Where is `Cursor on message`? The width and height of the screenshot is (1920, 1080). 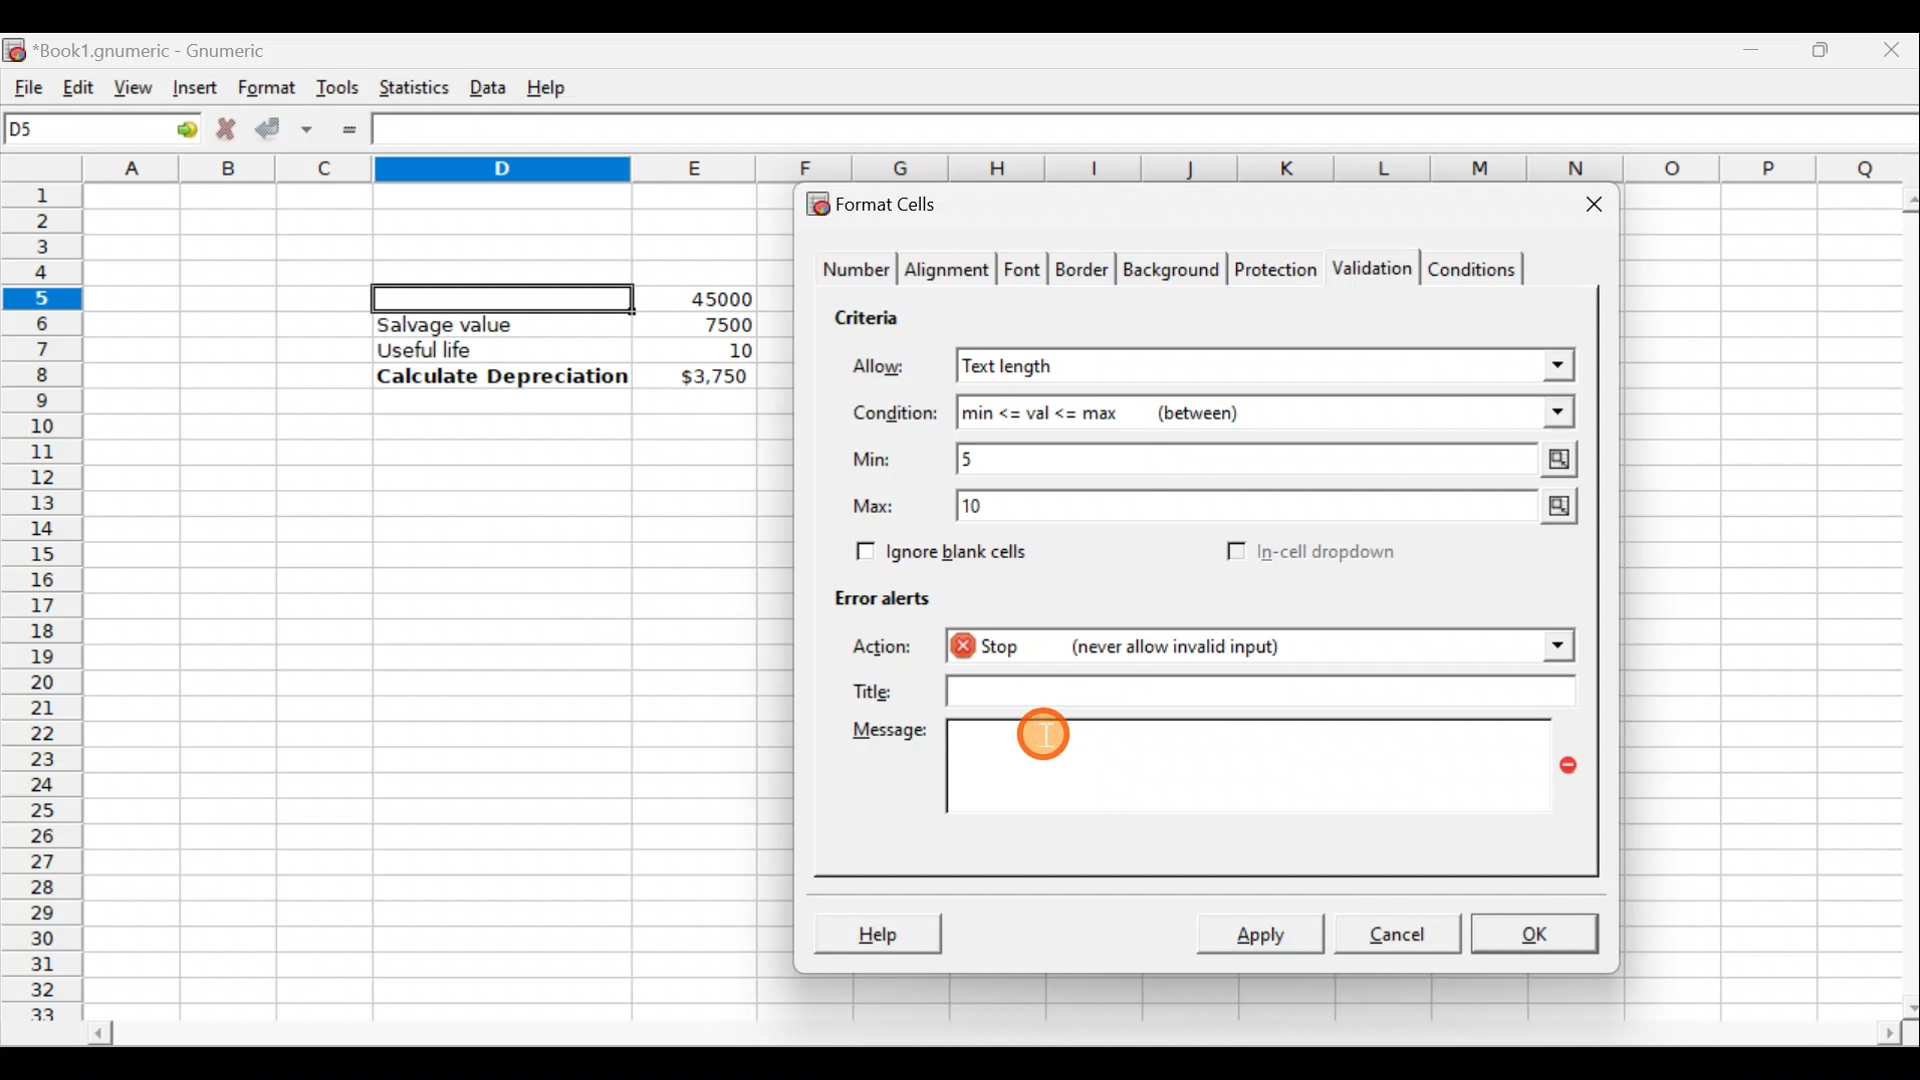
Cursor on message is located at coordinates (1055, 751).